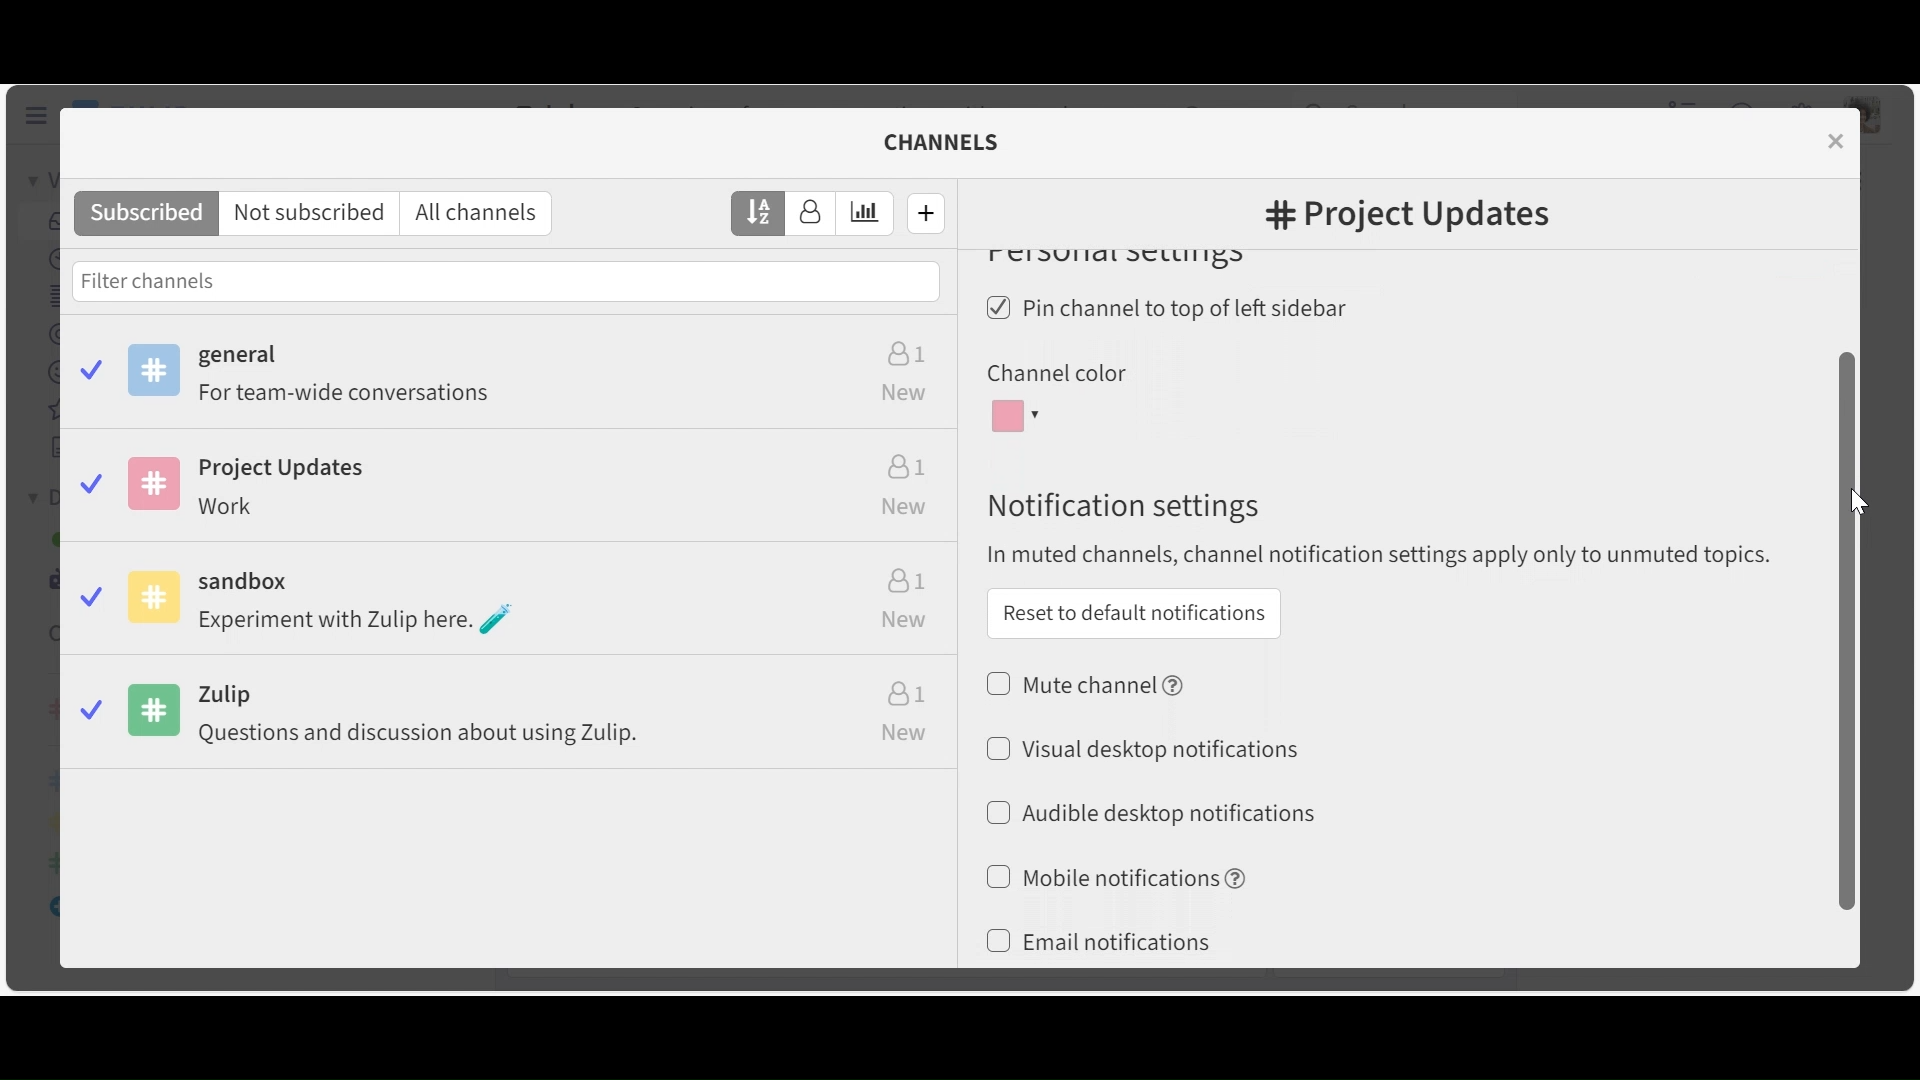 The width and height of the screenshot is (1920, 1080). What do you see at coordinates (759, 212) in the screenshot?
I see `Sort by name` at bounding box center [759, 212].